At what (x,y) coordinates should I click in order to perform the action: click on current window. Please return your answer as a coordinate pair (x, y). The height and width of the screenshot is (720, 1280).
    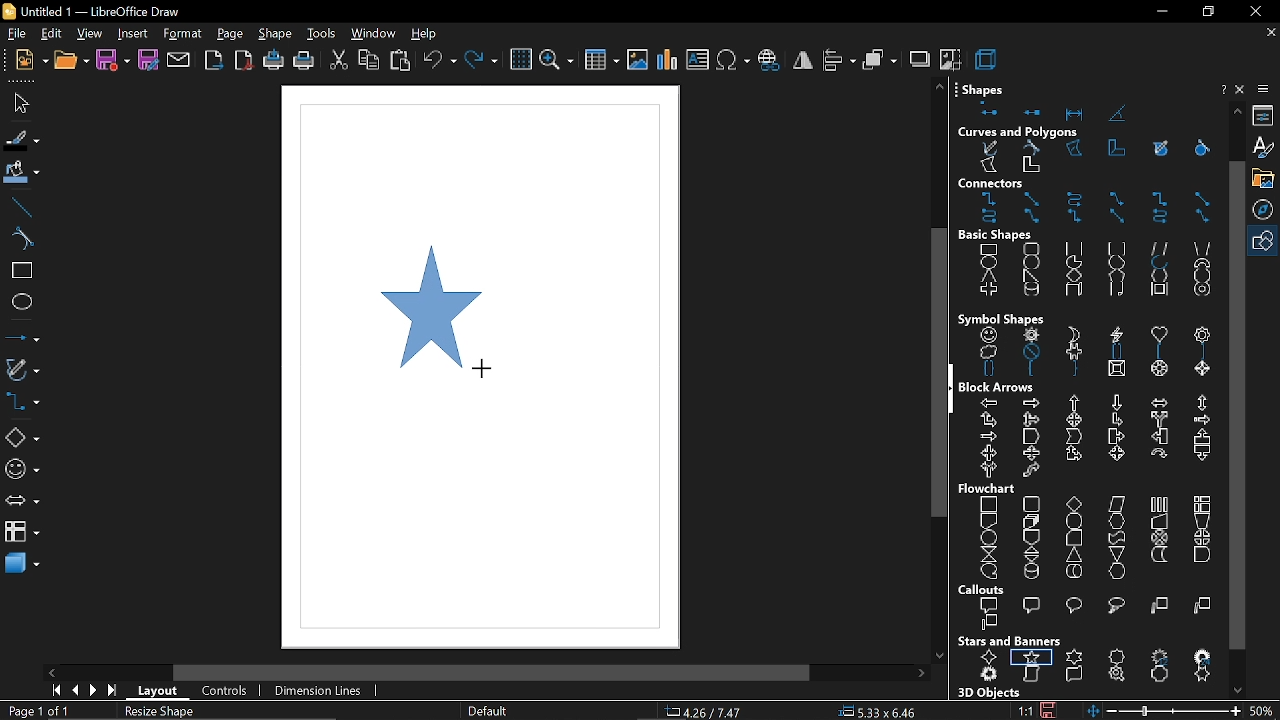
    Looking at the image, I should click on (90, 11).